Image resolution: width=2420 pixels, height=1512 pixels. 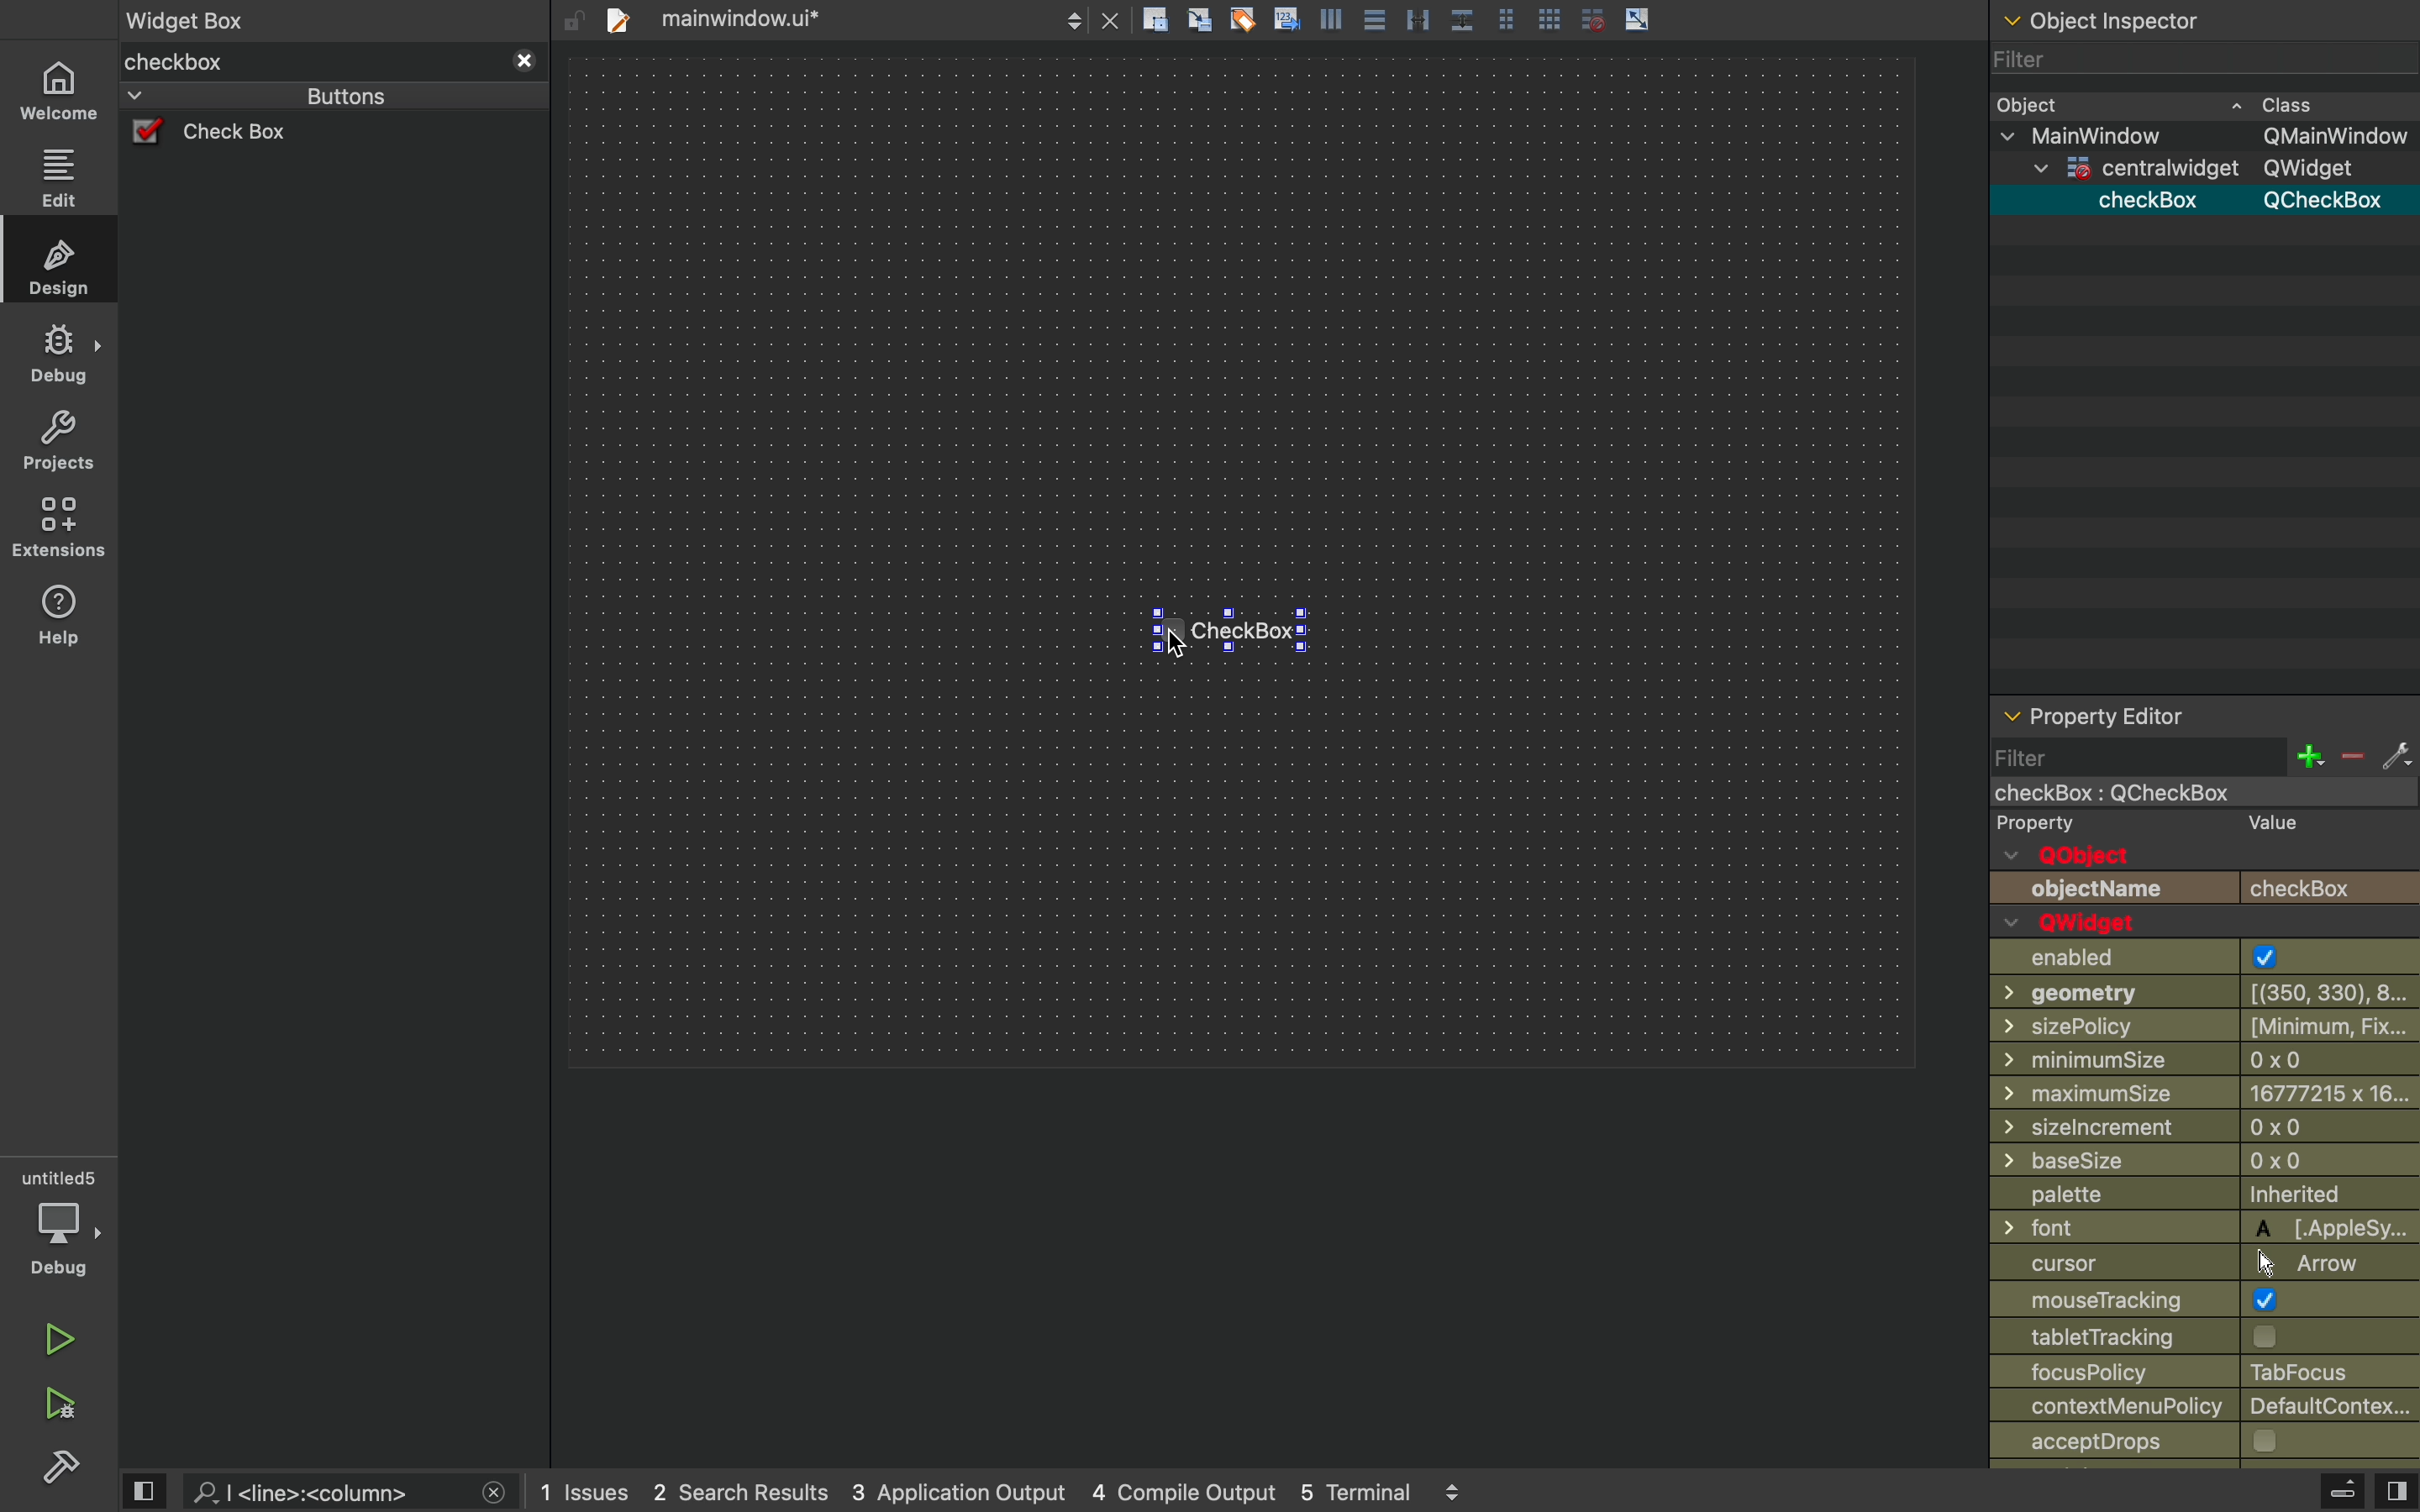 I want to click on distribute vertically, so click(x=1463, y=19).